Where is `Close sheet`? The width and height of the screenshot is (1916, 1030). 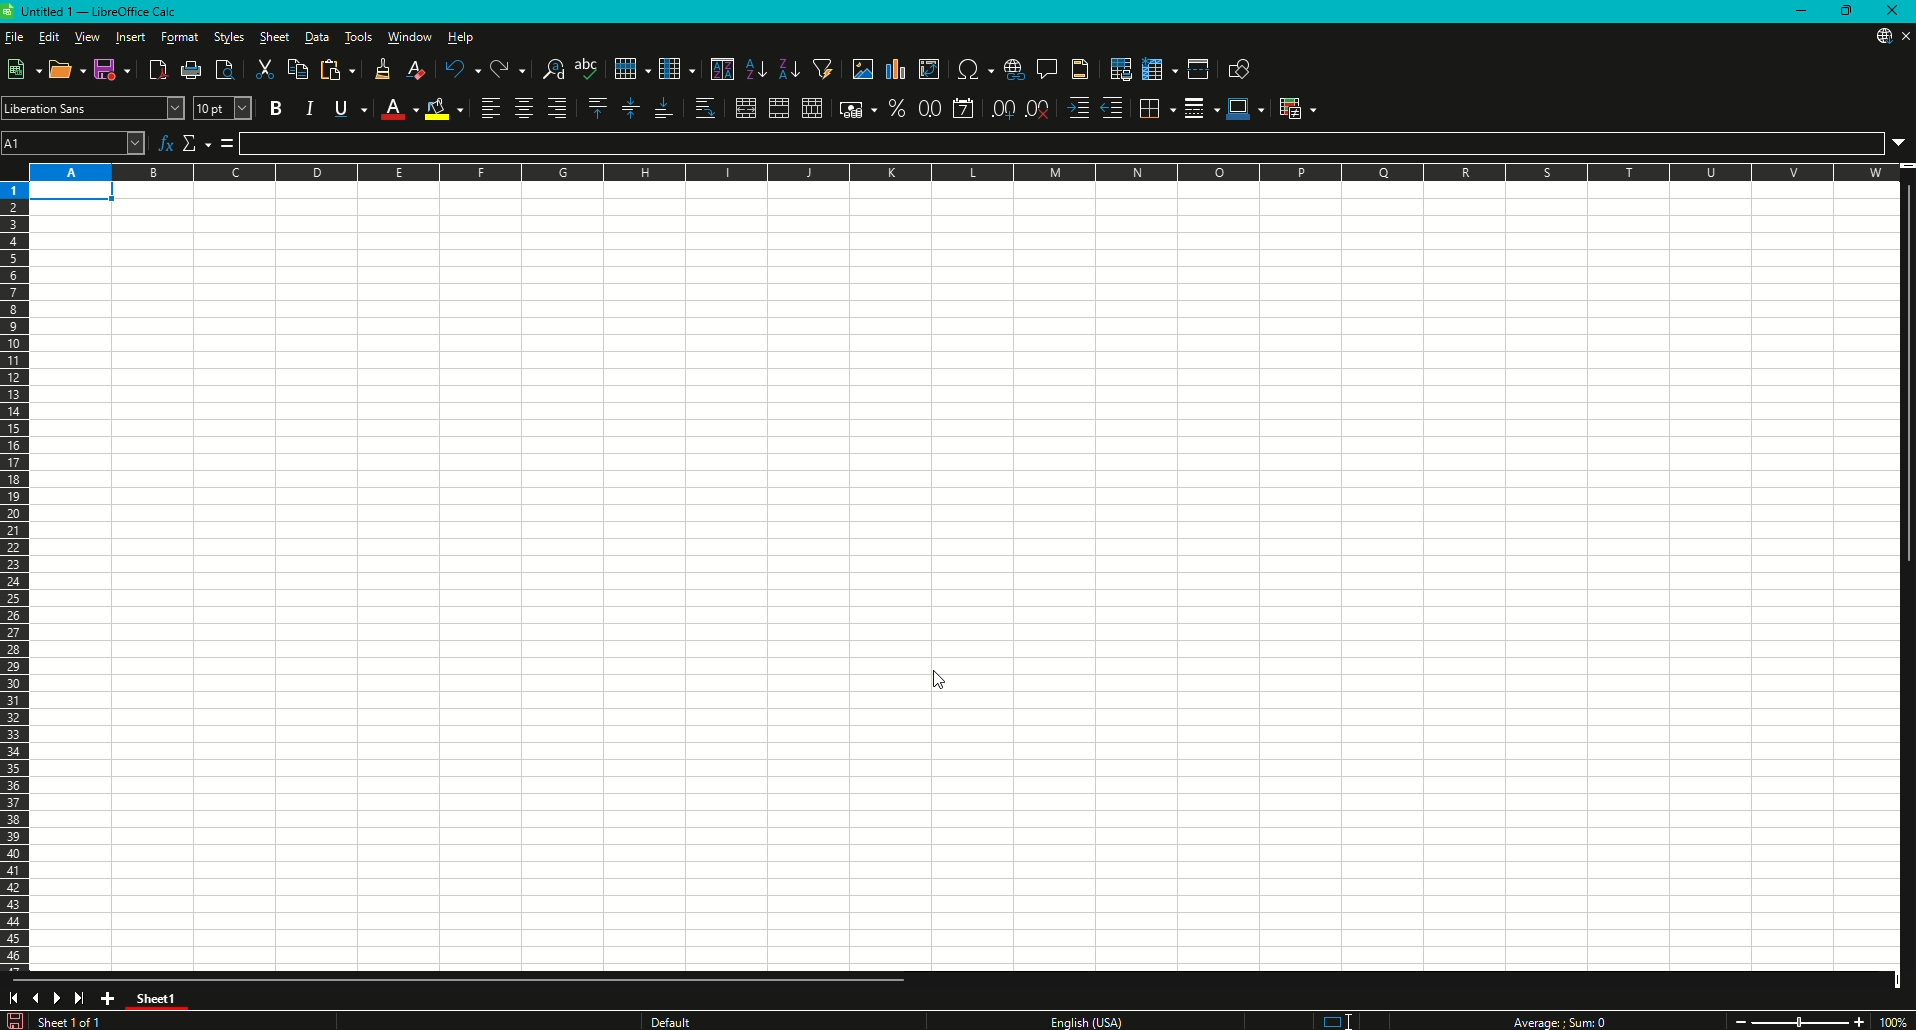
Close sheet is located at coordinates (1905, 36).